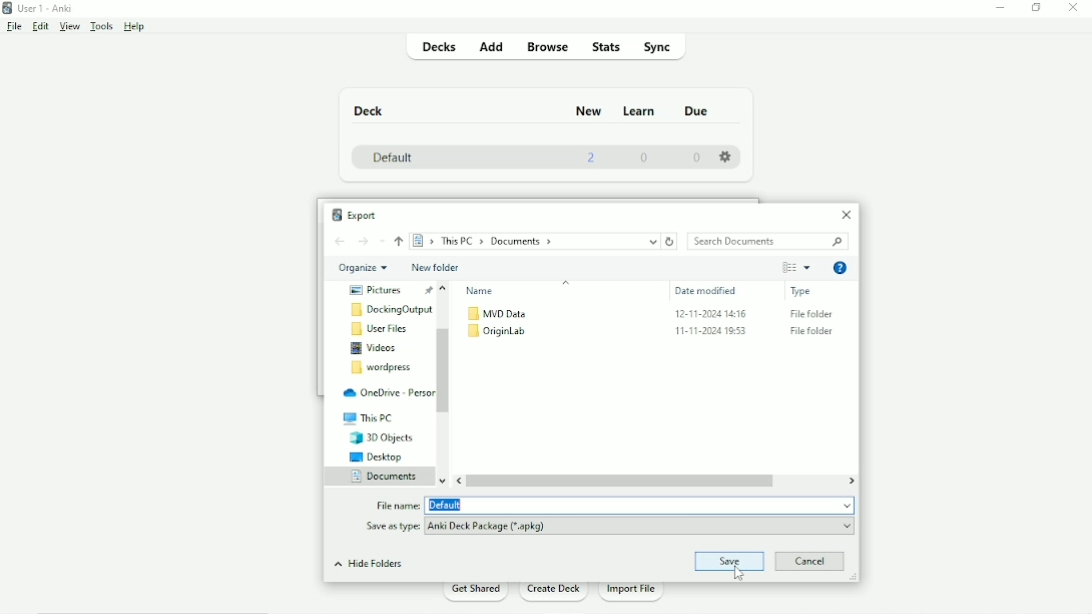 Image resolution: width=1092 pixels, height=614 pixels. What do you see at coordinates (384, 368) in the screenshot?
I see `Wordpress` at bounding box center [384, 368].